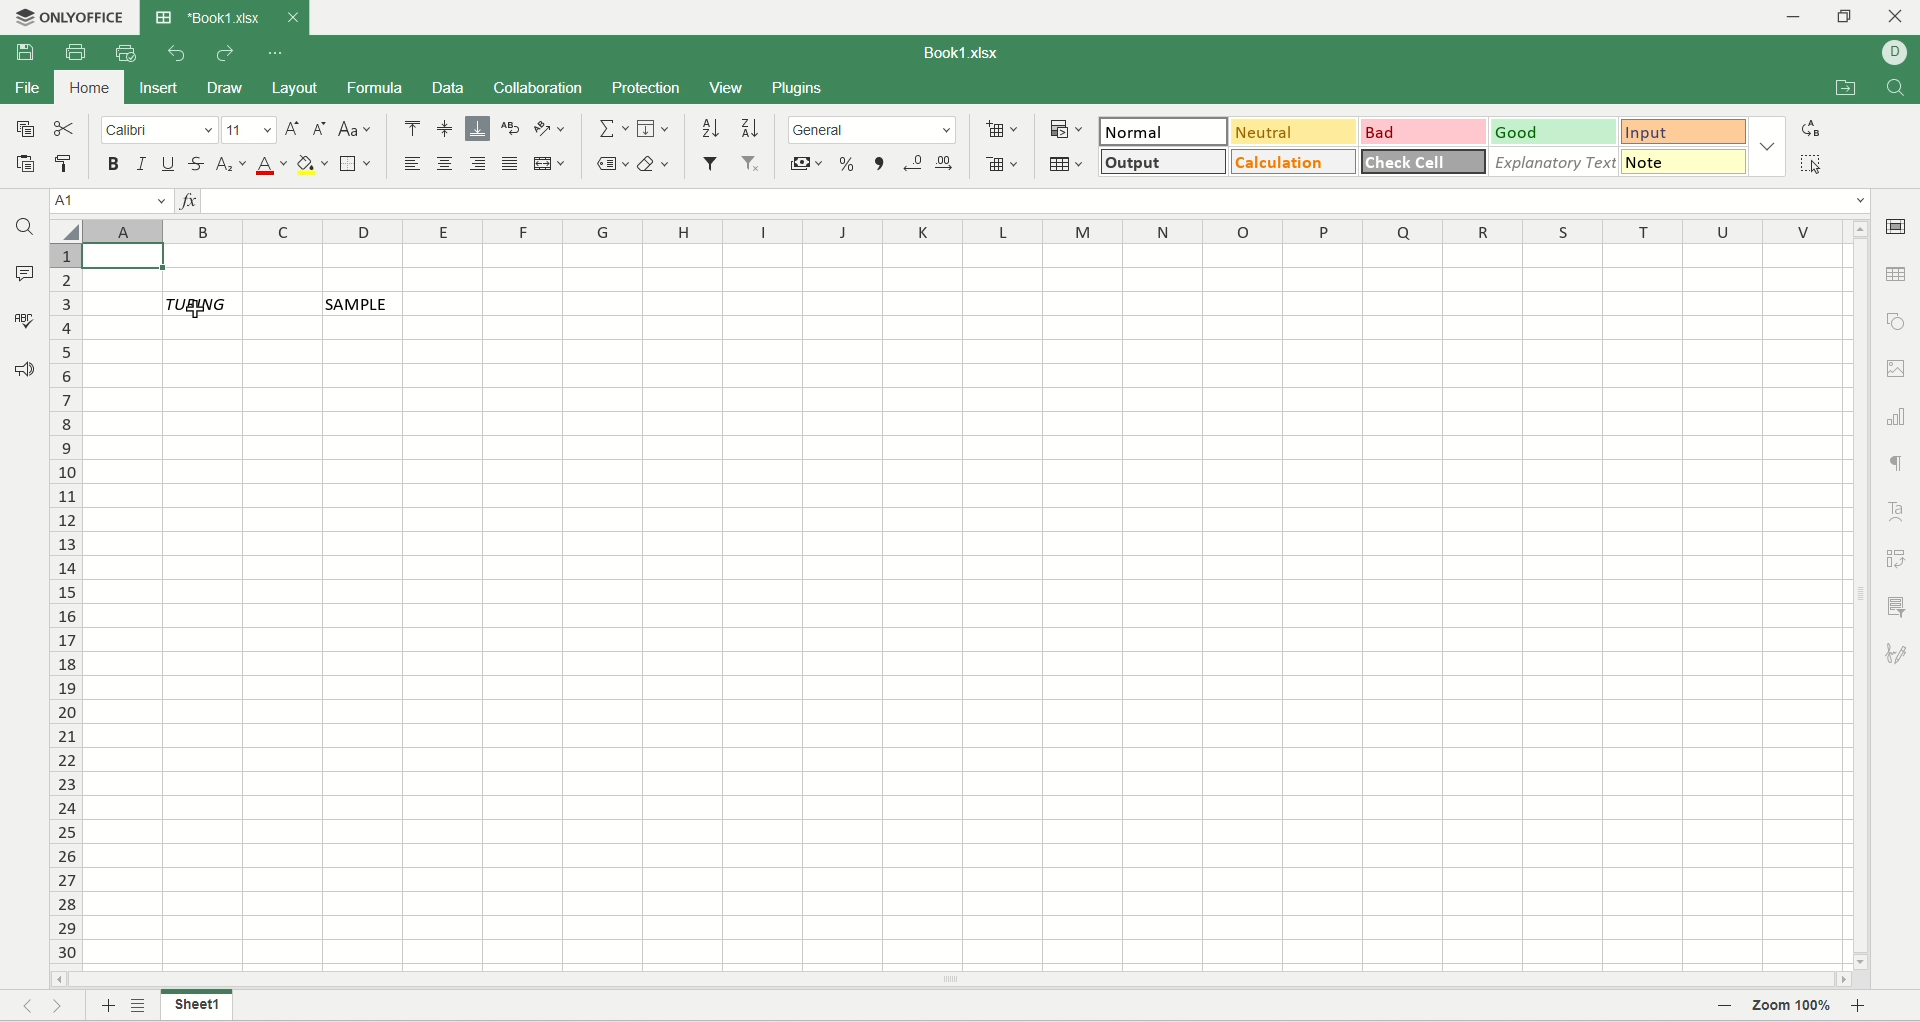 The width and height of the screenshot is (1920, 1022). Describe the element at coordinates (354, 128) in the screenshot. I see `change case` at that location.